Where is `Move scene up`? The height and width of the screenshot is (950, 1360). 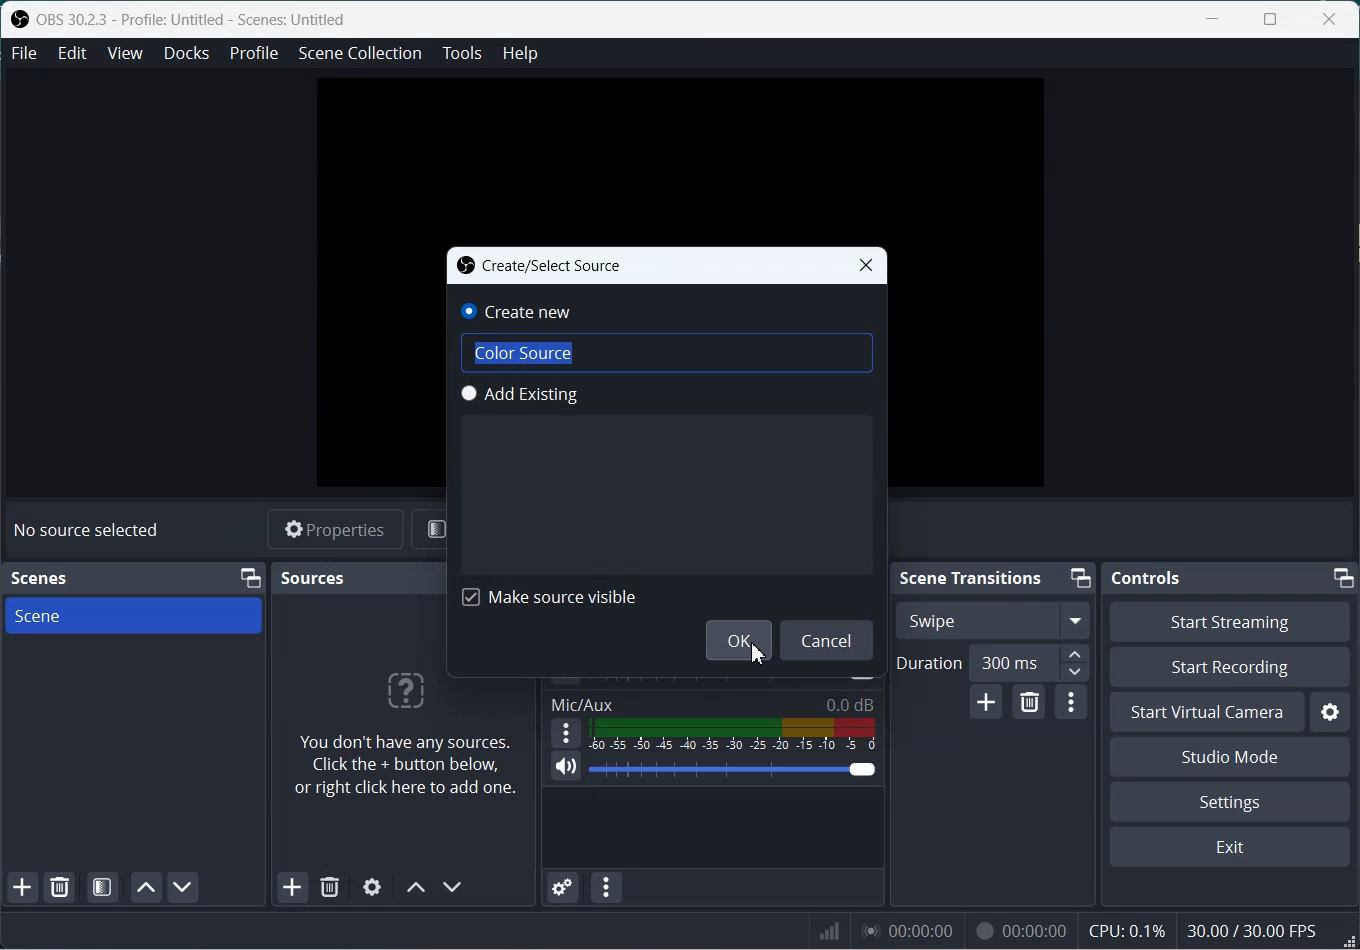
Move scene up is located at coordinates (145, 888).